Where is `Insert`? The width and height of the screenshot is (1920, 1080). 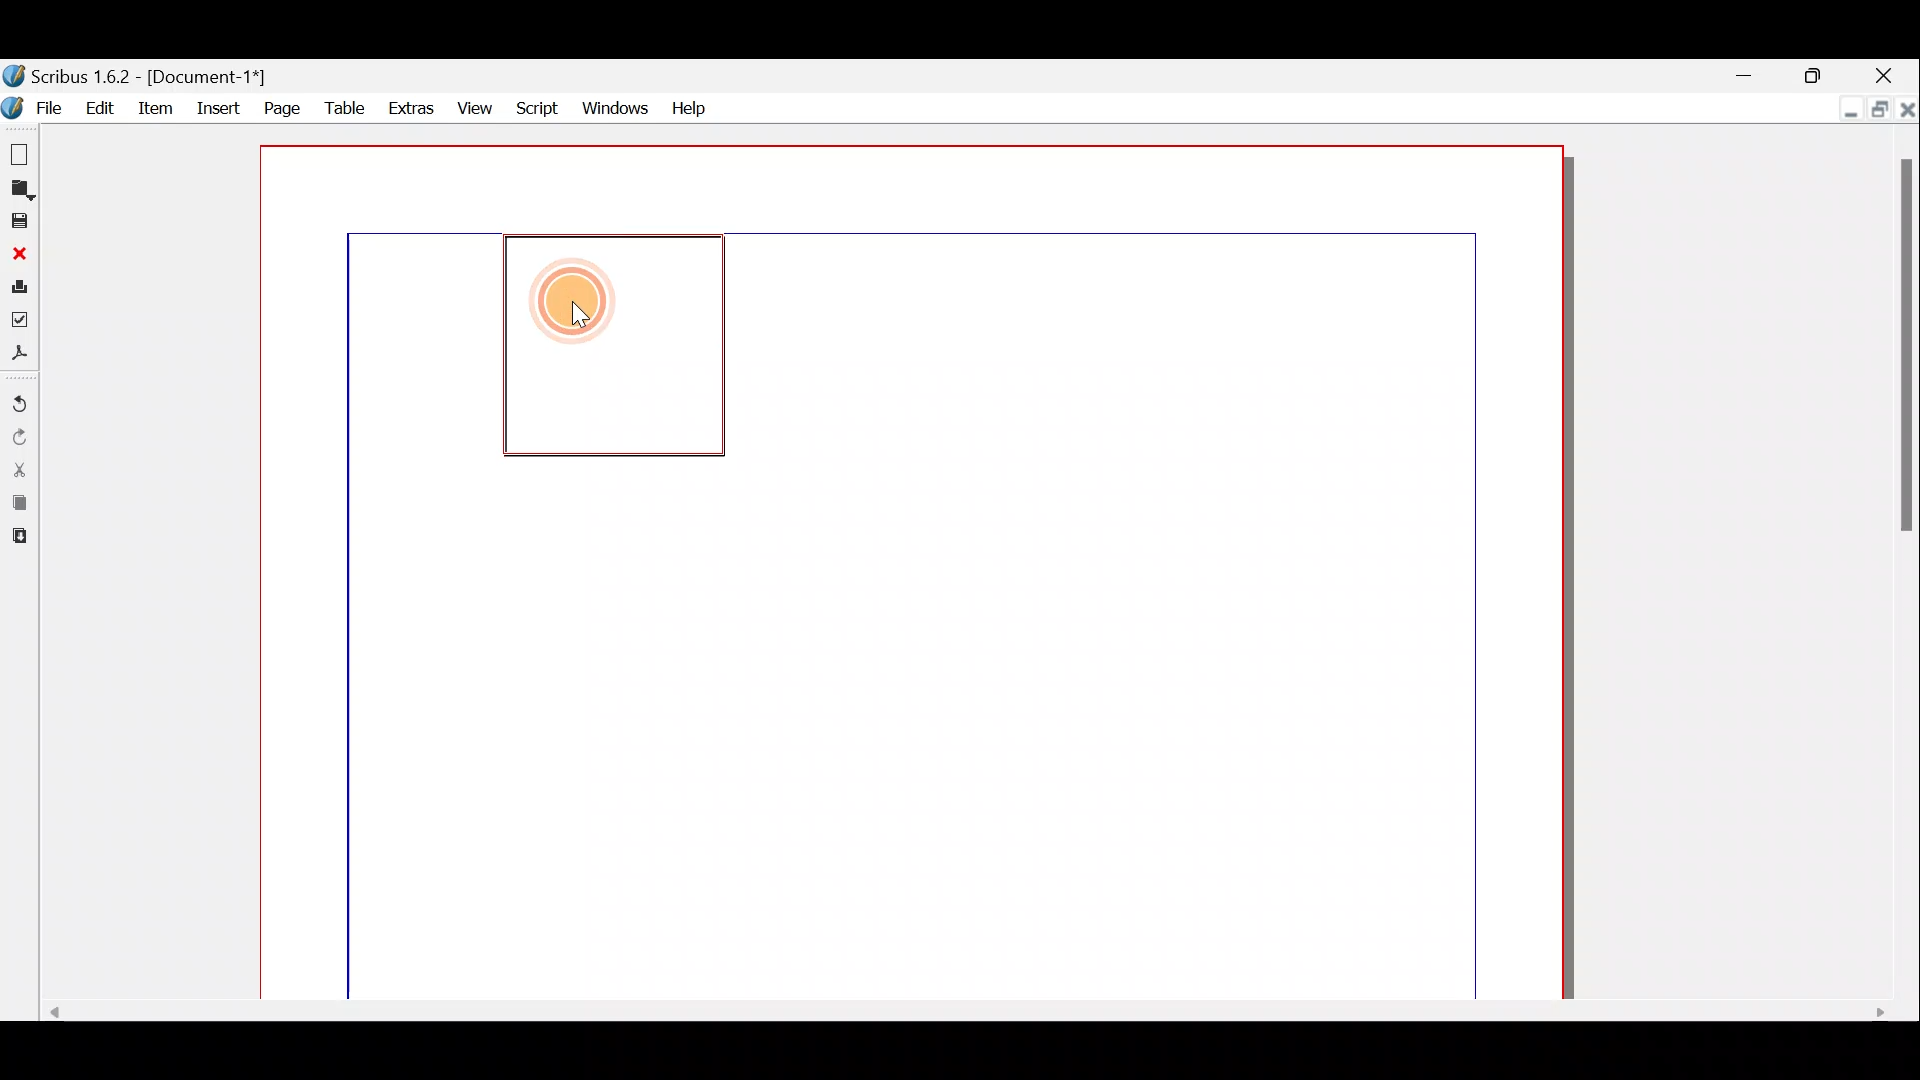
Insert is located at coordinates (219, 105).